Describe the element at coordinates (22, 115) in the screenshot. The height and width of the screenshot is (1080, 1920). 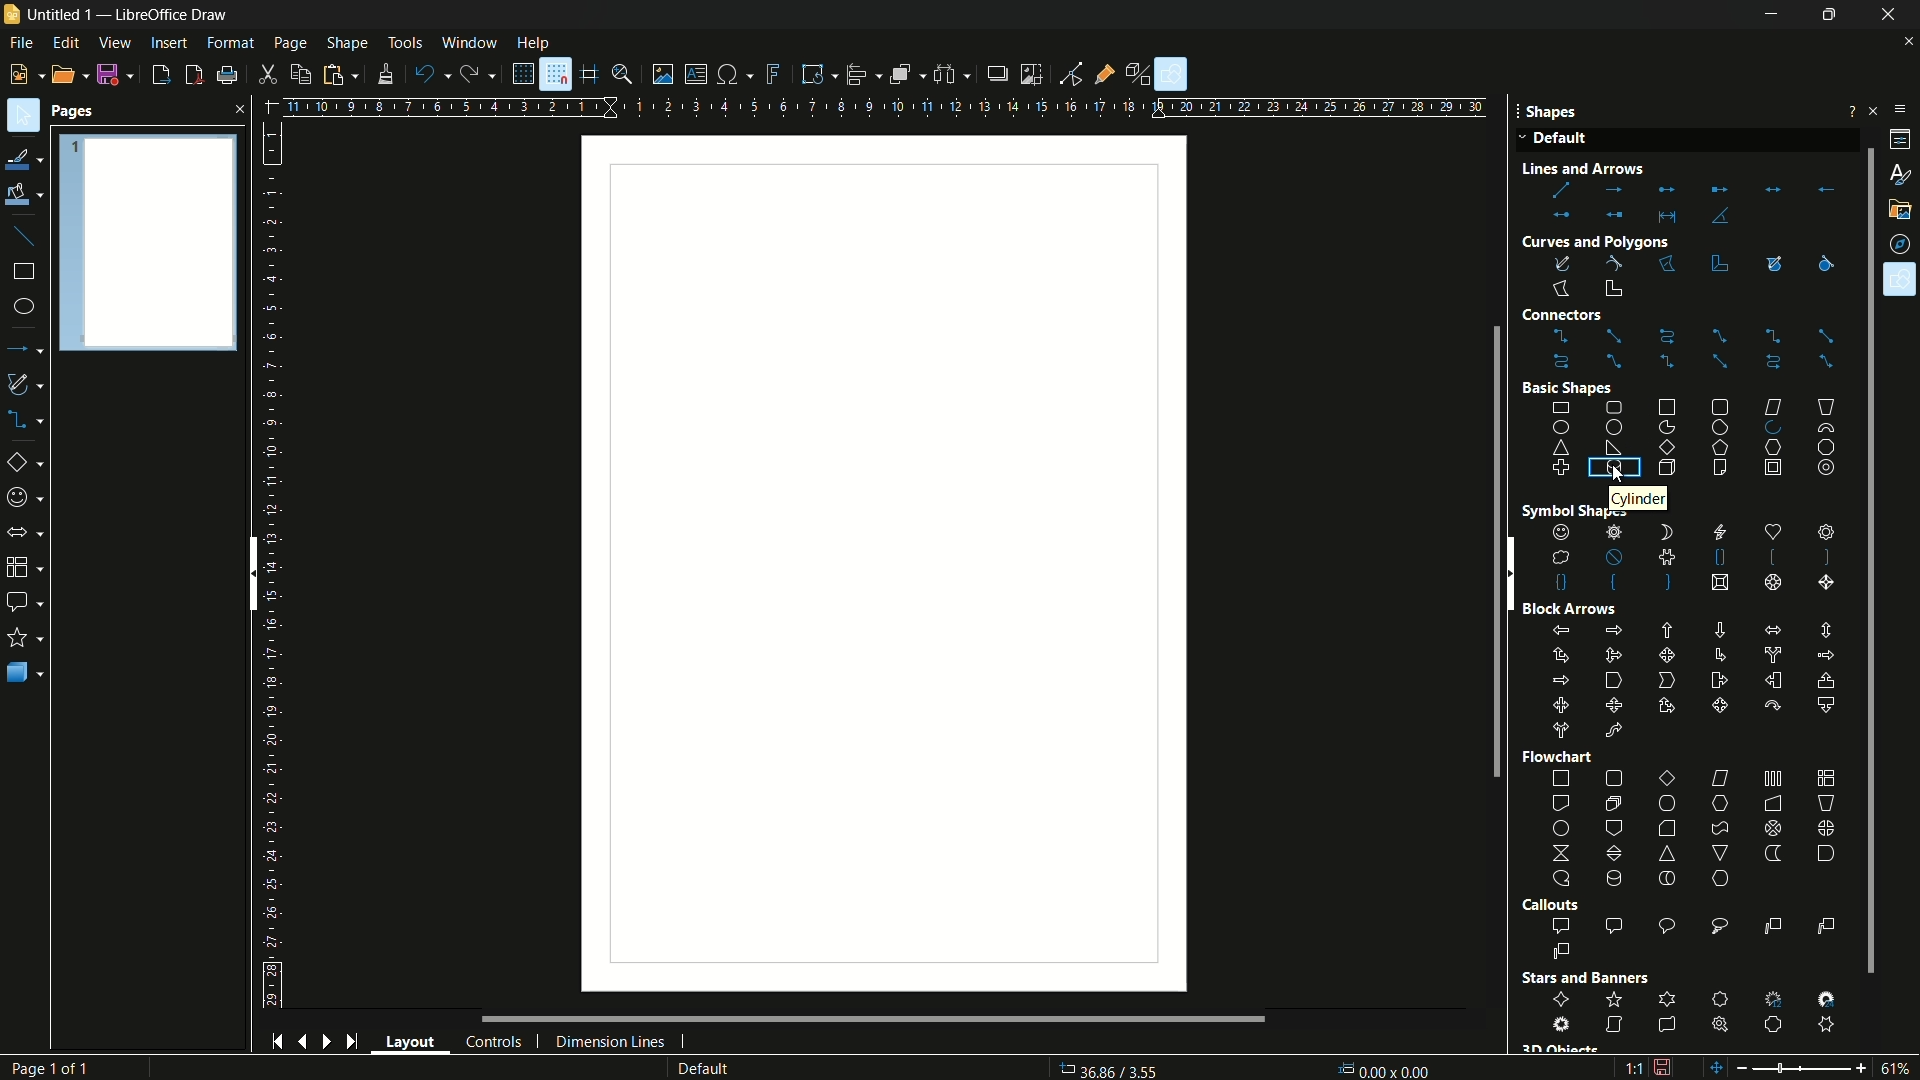
I see `select` at that location.